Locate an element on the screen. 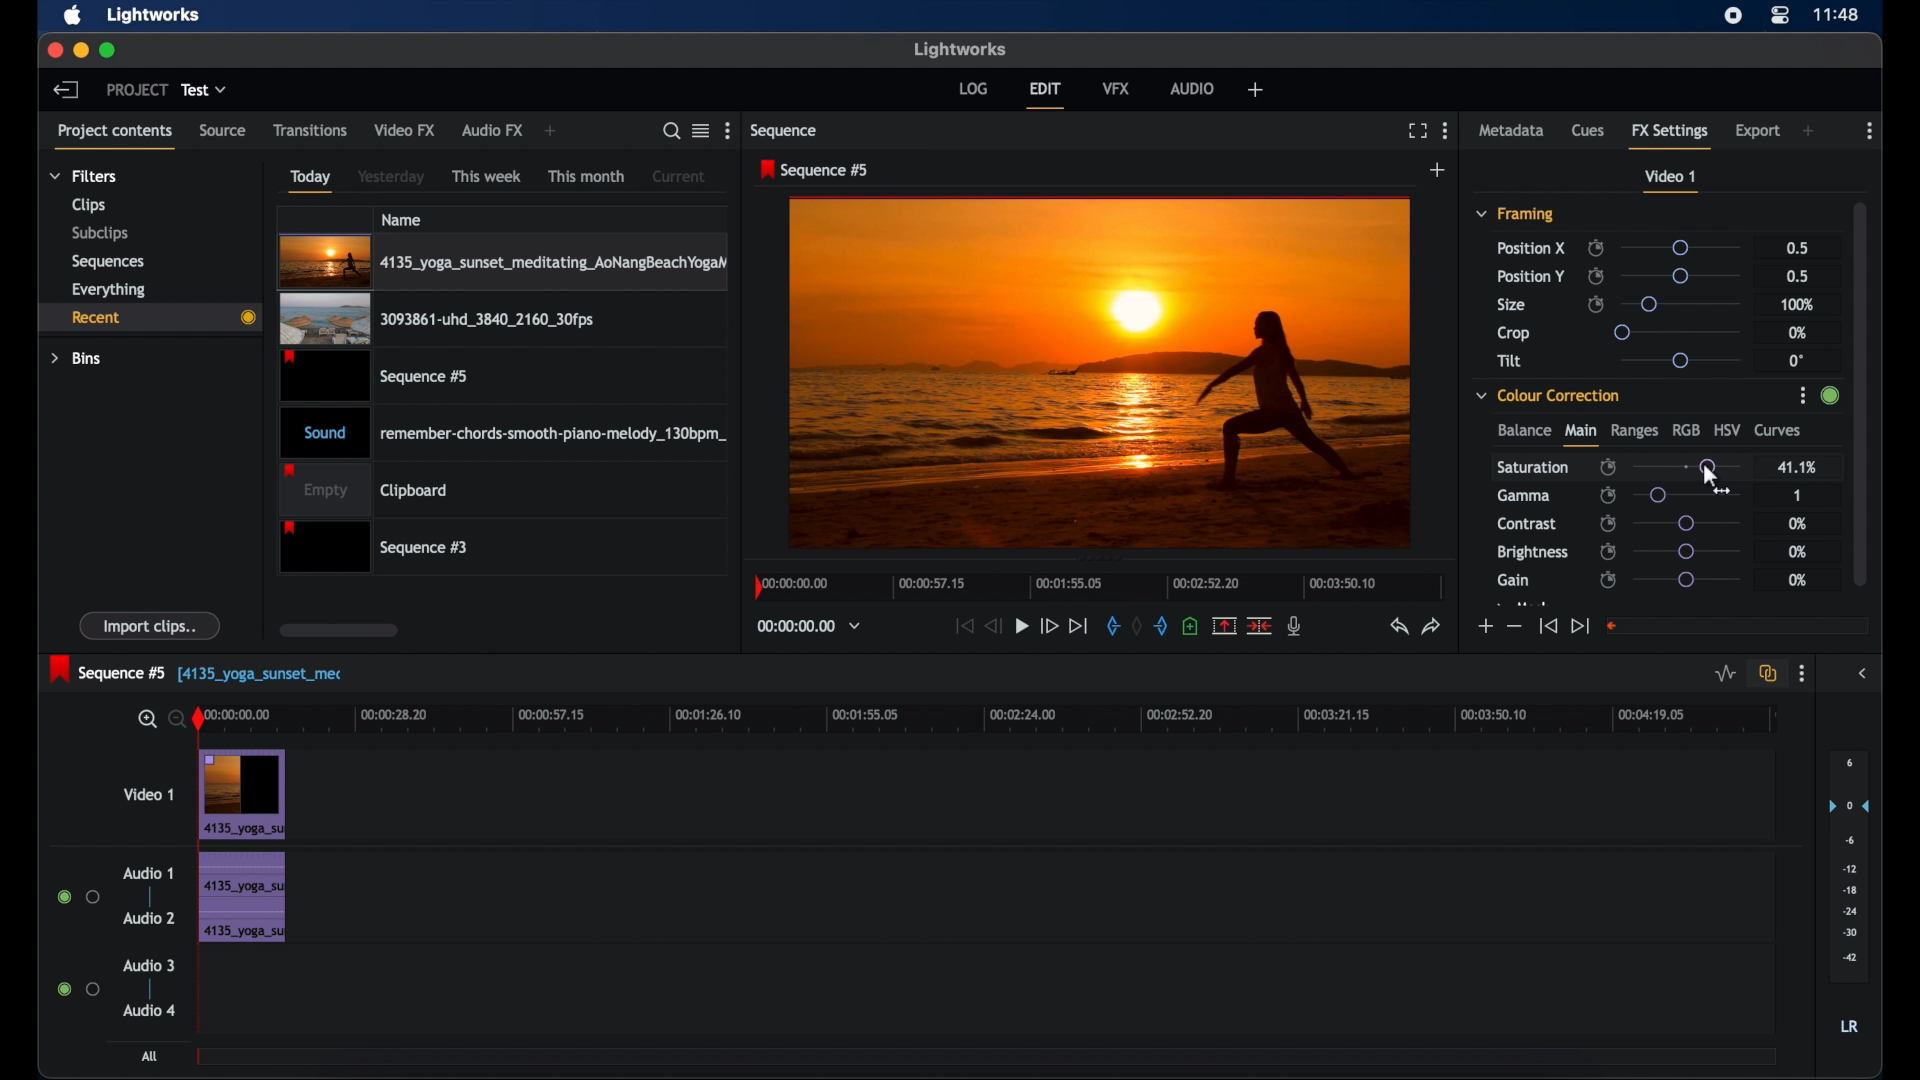 This screenshot has height=1080, width=1920. import clips is located at coordinates (151, 626).